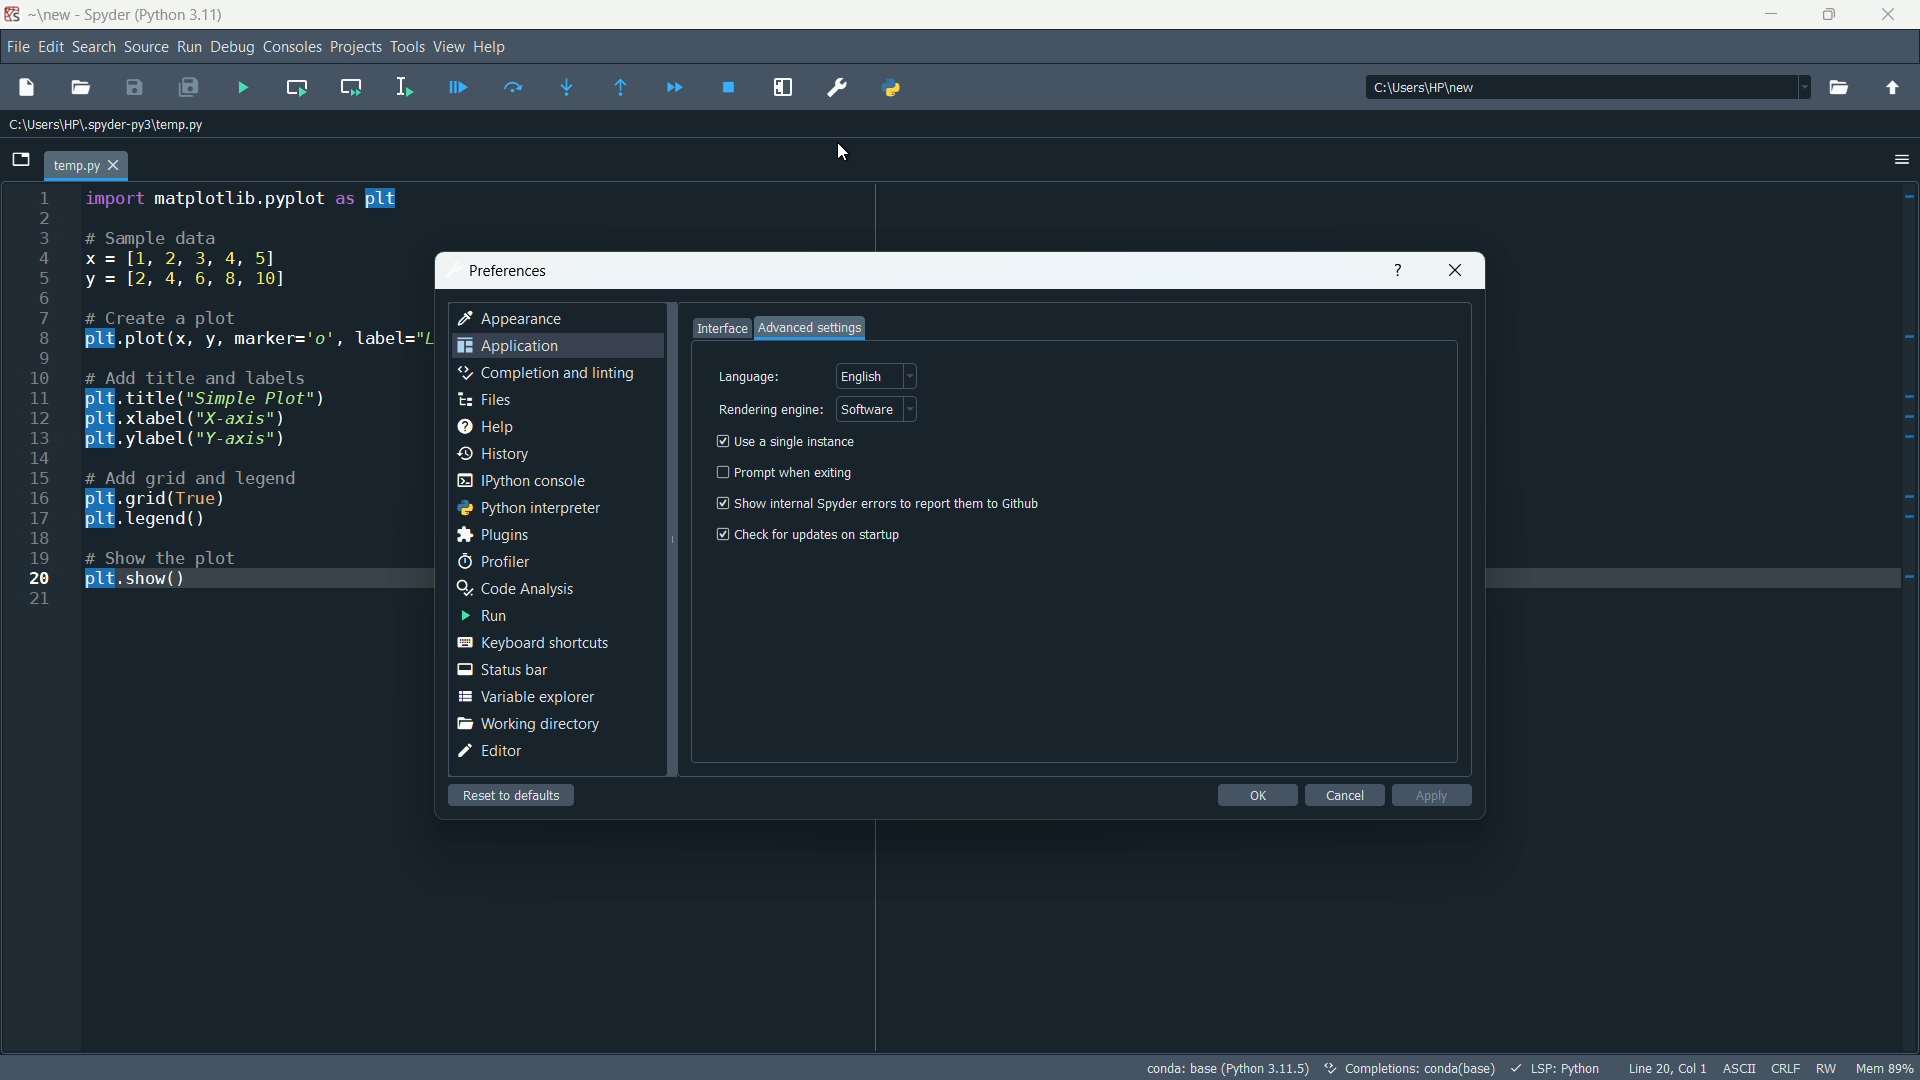 This screenshot has width=1920, height=1080. Describe the element at coordinates (810, 327) in the screenshot. I see `advance settings` at that location.